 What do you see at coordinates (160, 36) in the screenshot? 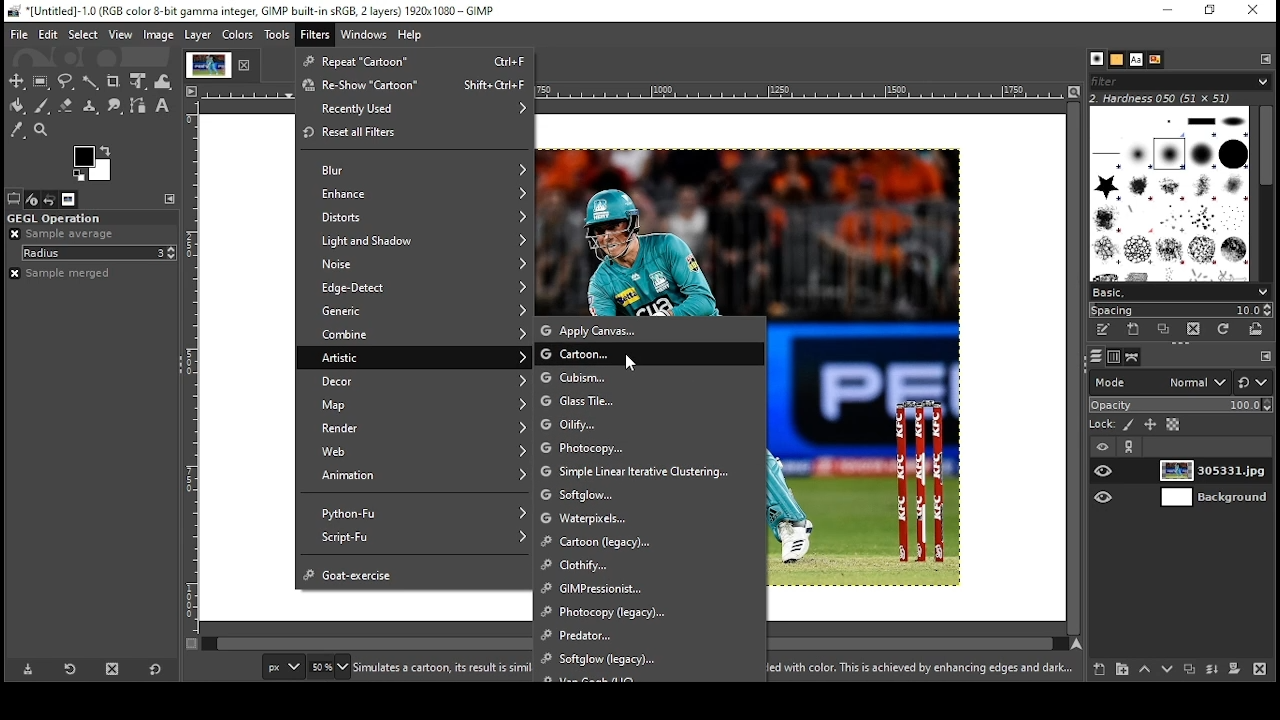
I see `image` at bounding box center [160, 36].